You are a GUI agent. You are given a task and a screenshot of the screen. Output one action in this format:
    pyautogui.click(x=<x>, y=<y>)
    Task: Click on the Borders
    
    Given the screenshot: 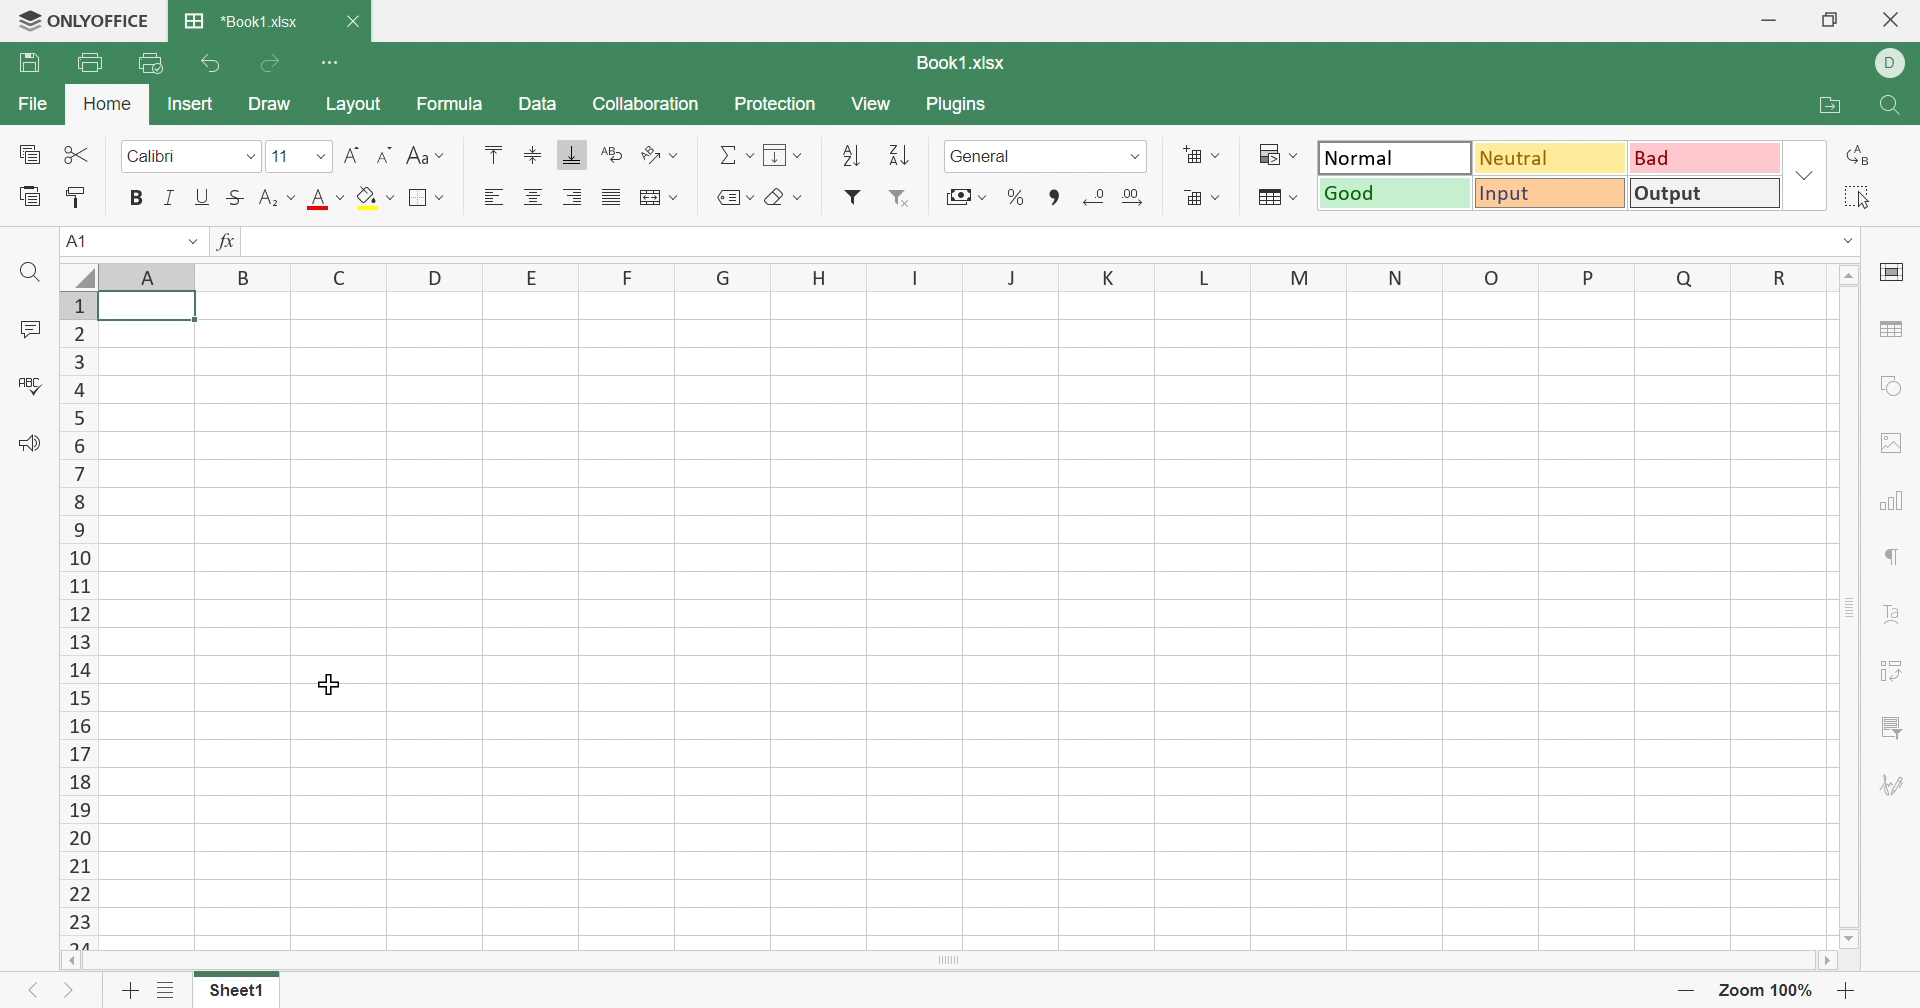 What is the action you would take?
    pyautogui.click(x=430, y=197)
    